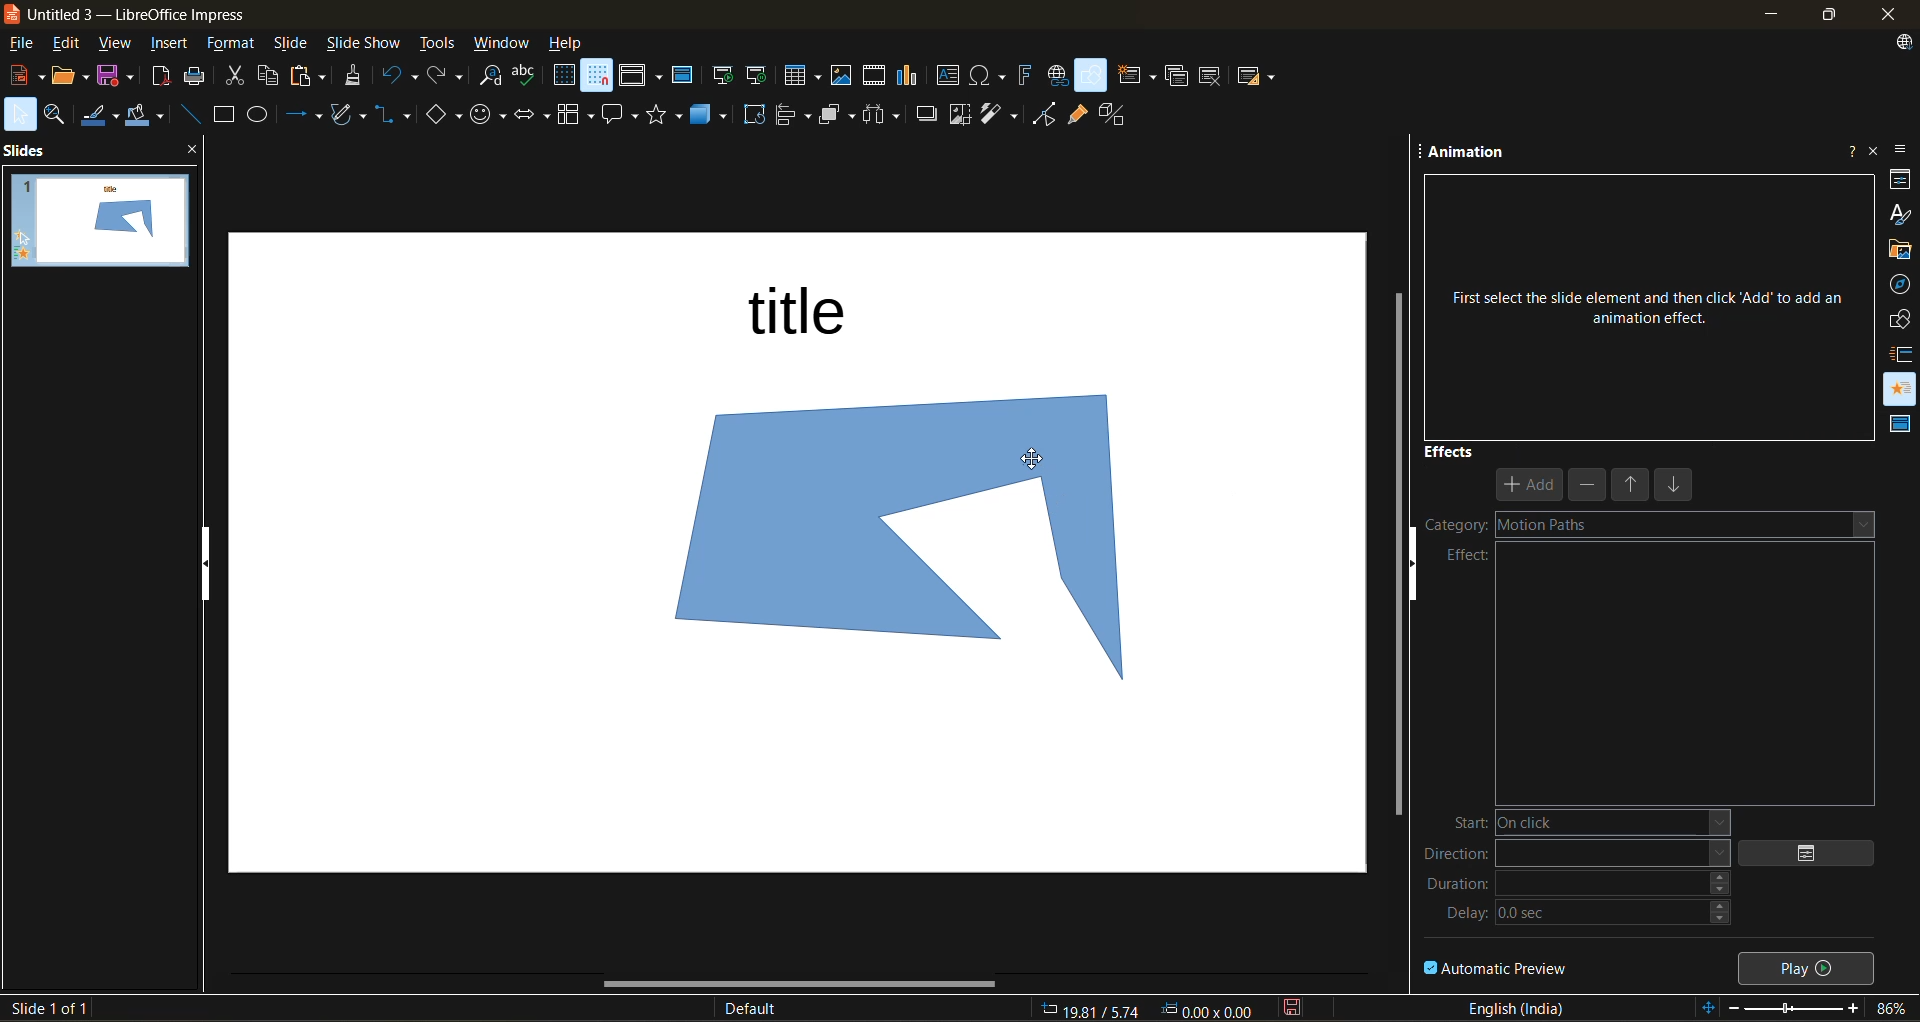  Describe the element at coordinates (1898, 214) in the screenshot. I see `styles` at that location.